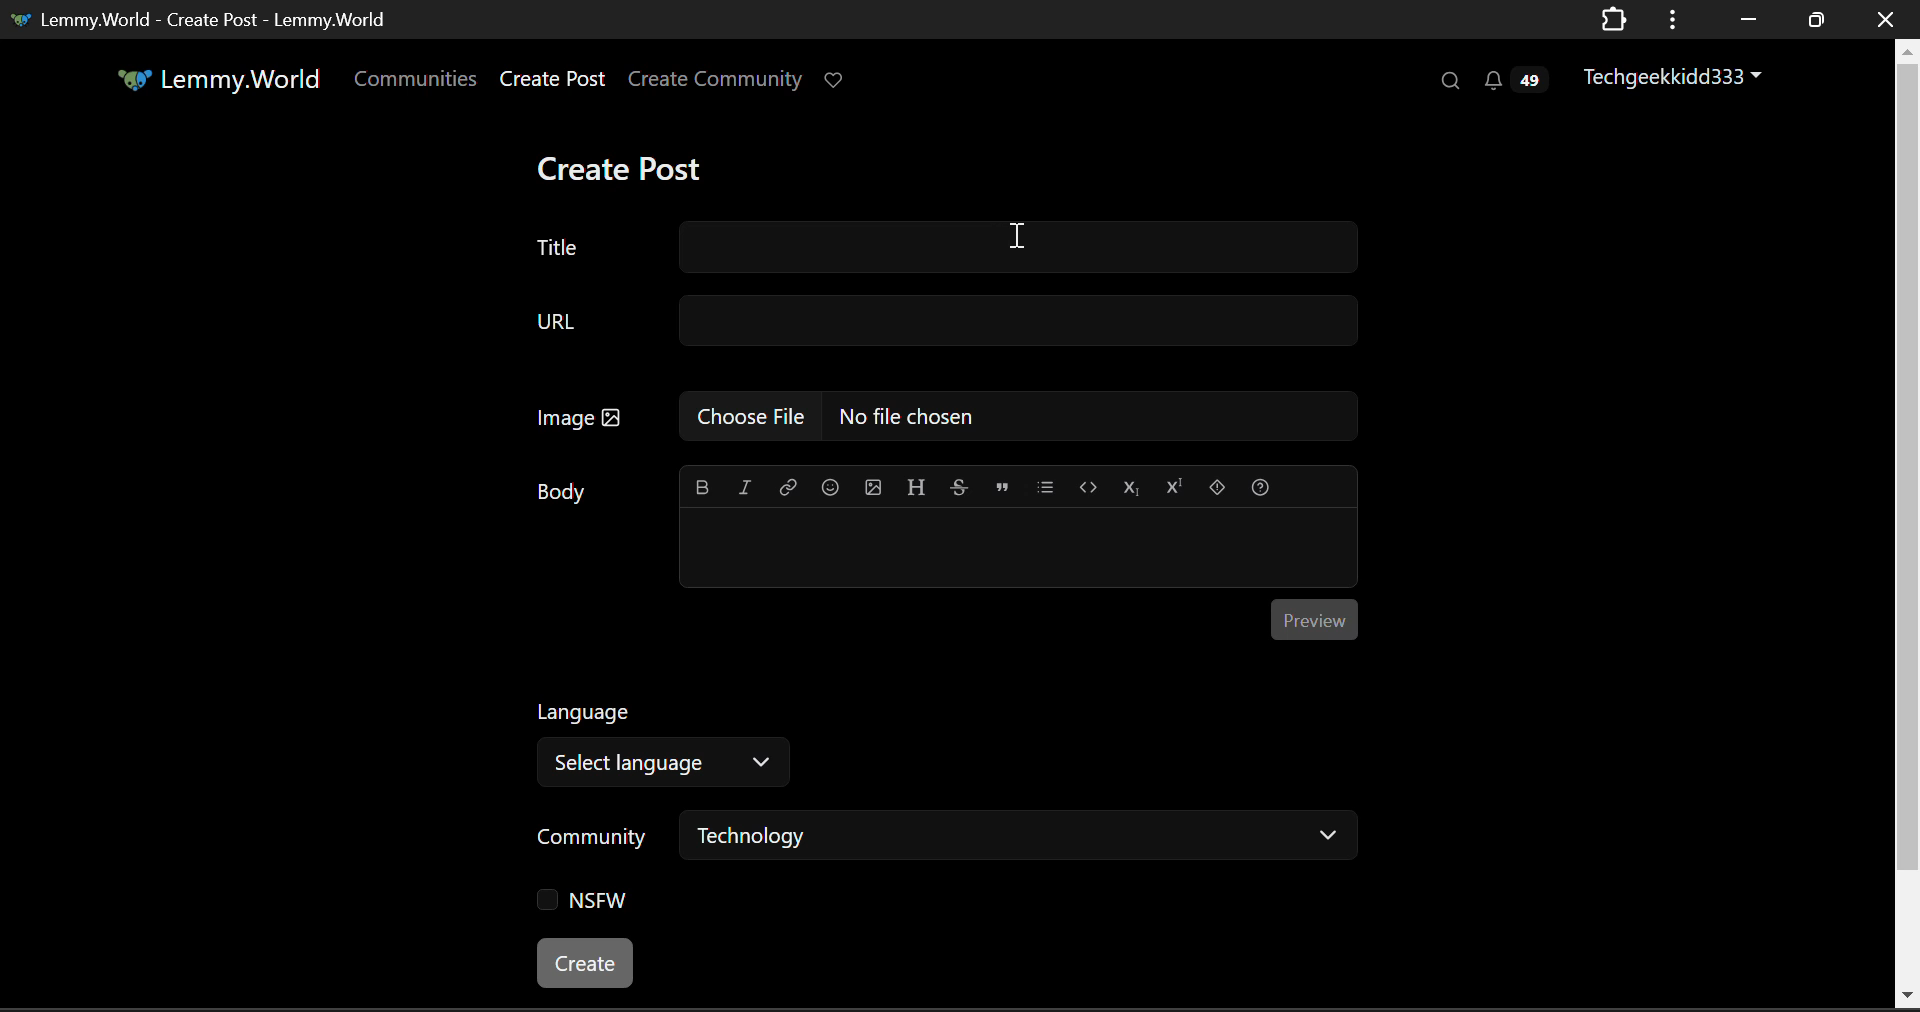  What do you see at coordinates (418, 78) in the screenshot?
I see `Communities Page Open` at bounding box center [418, 78].